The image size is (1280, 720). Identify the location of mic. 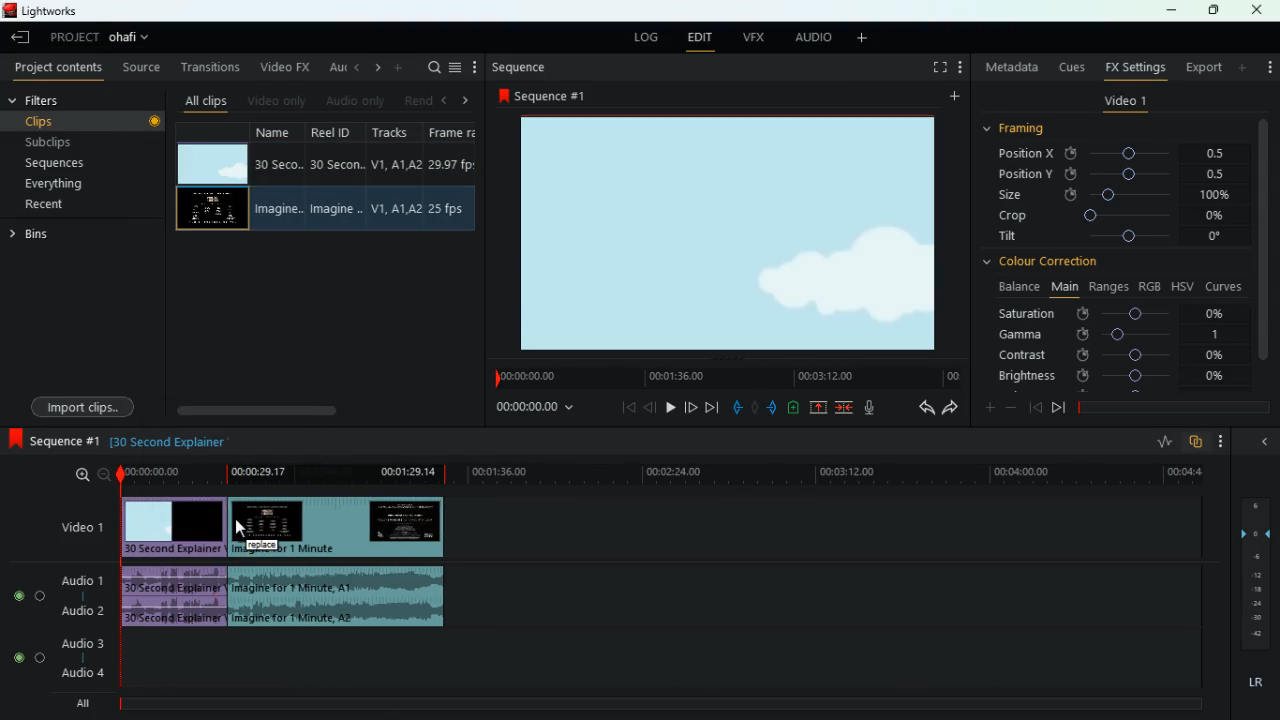
(878, 409).